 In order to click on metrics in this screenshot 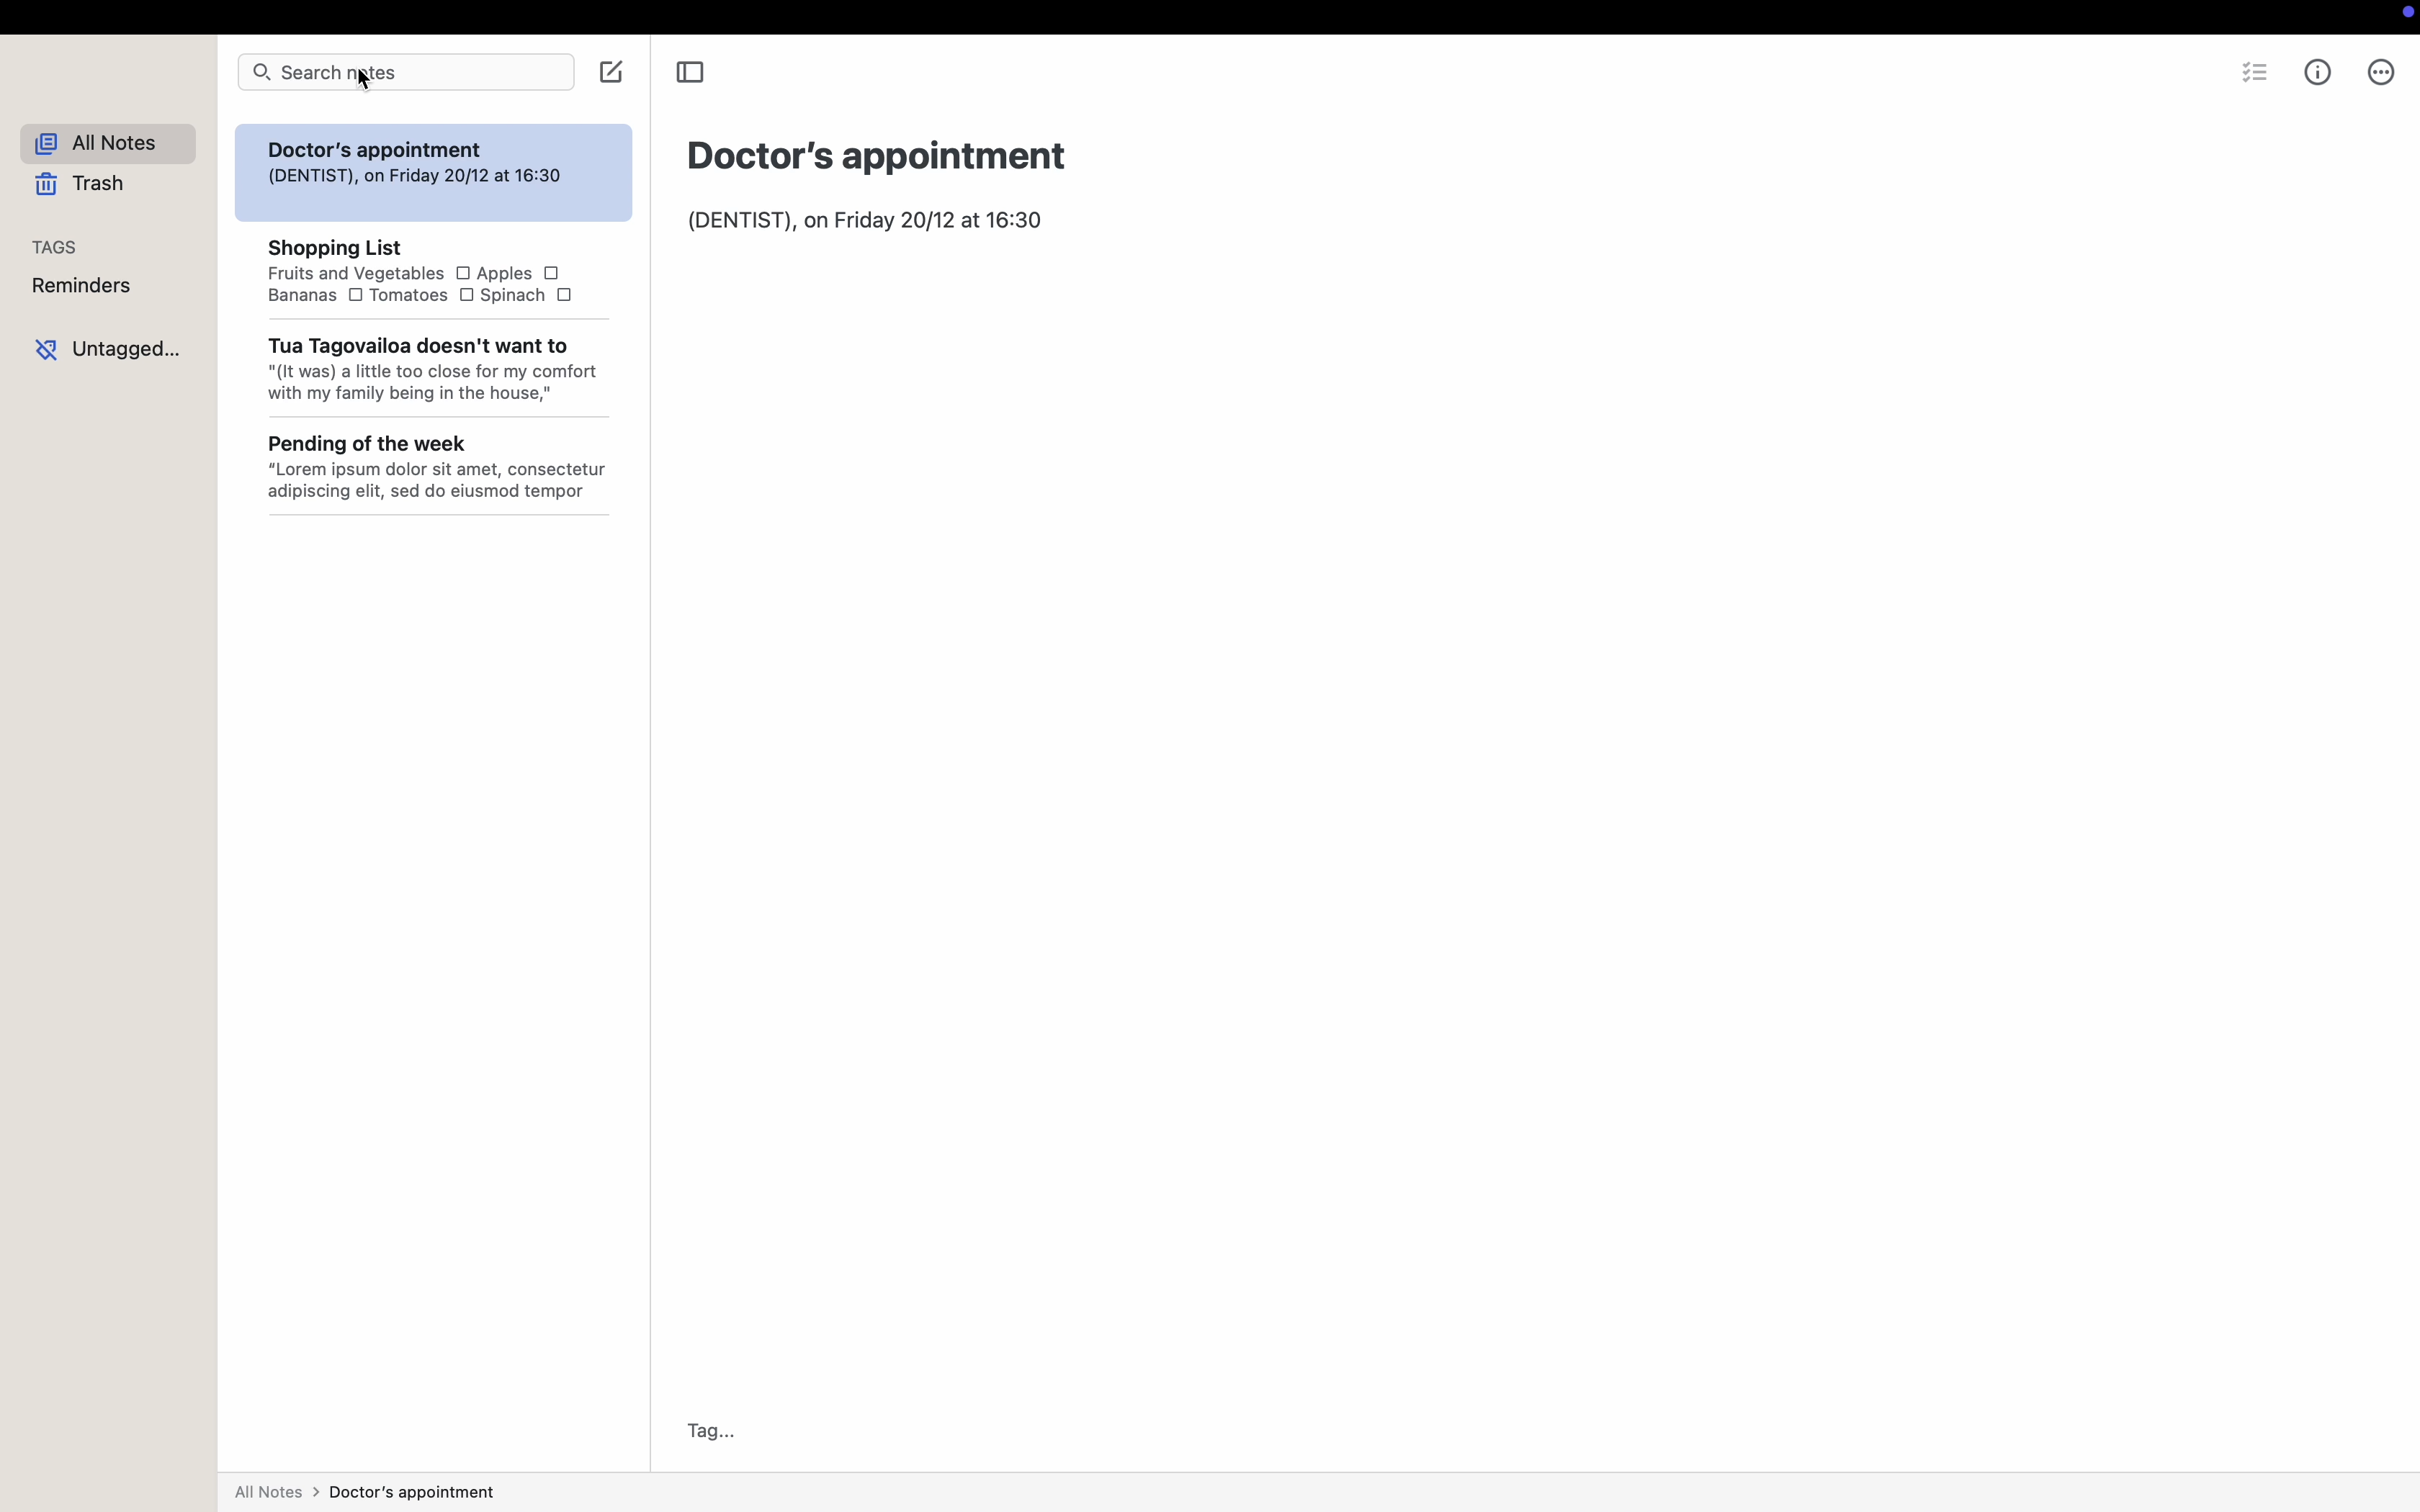, I will do `click(2320, 73)`.